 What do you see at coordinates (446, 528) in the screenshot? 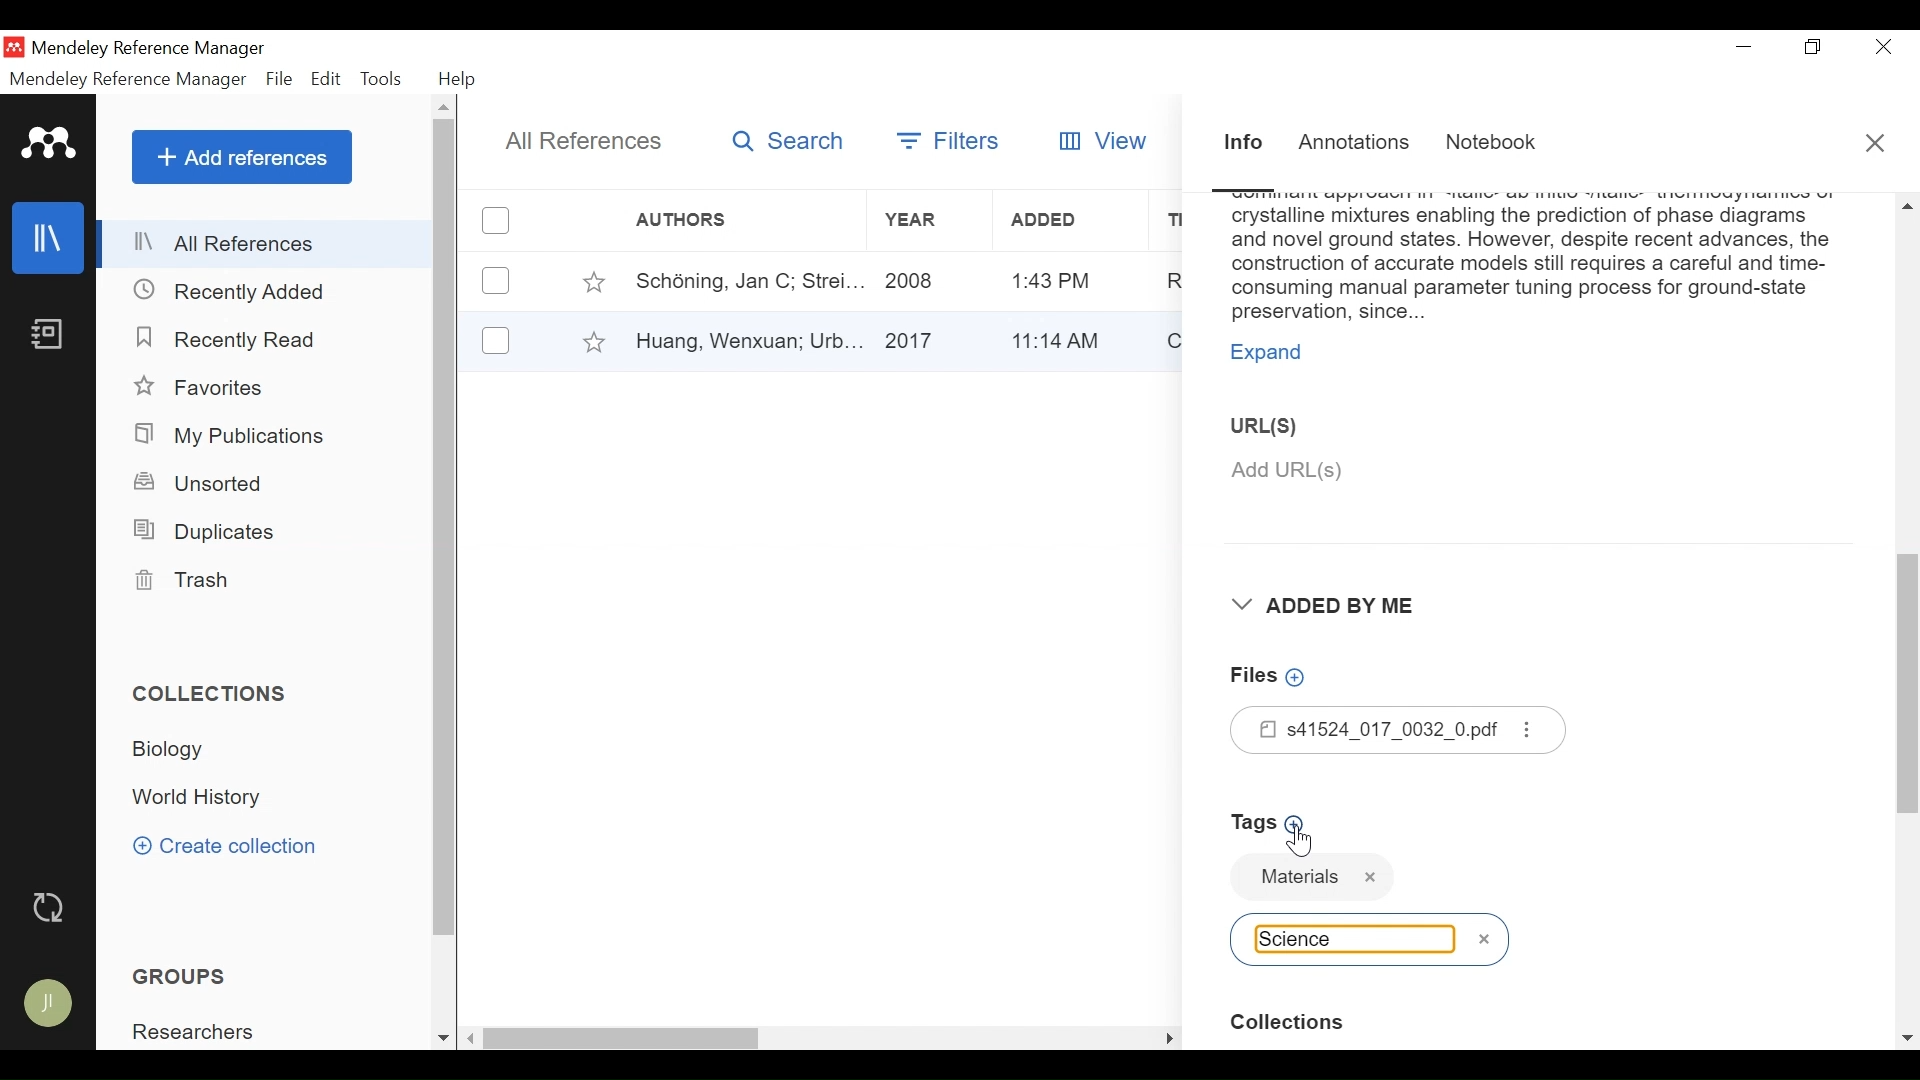
I see `Vertical Scroll bar` at bounding box center [446, 528].